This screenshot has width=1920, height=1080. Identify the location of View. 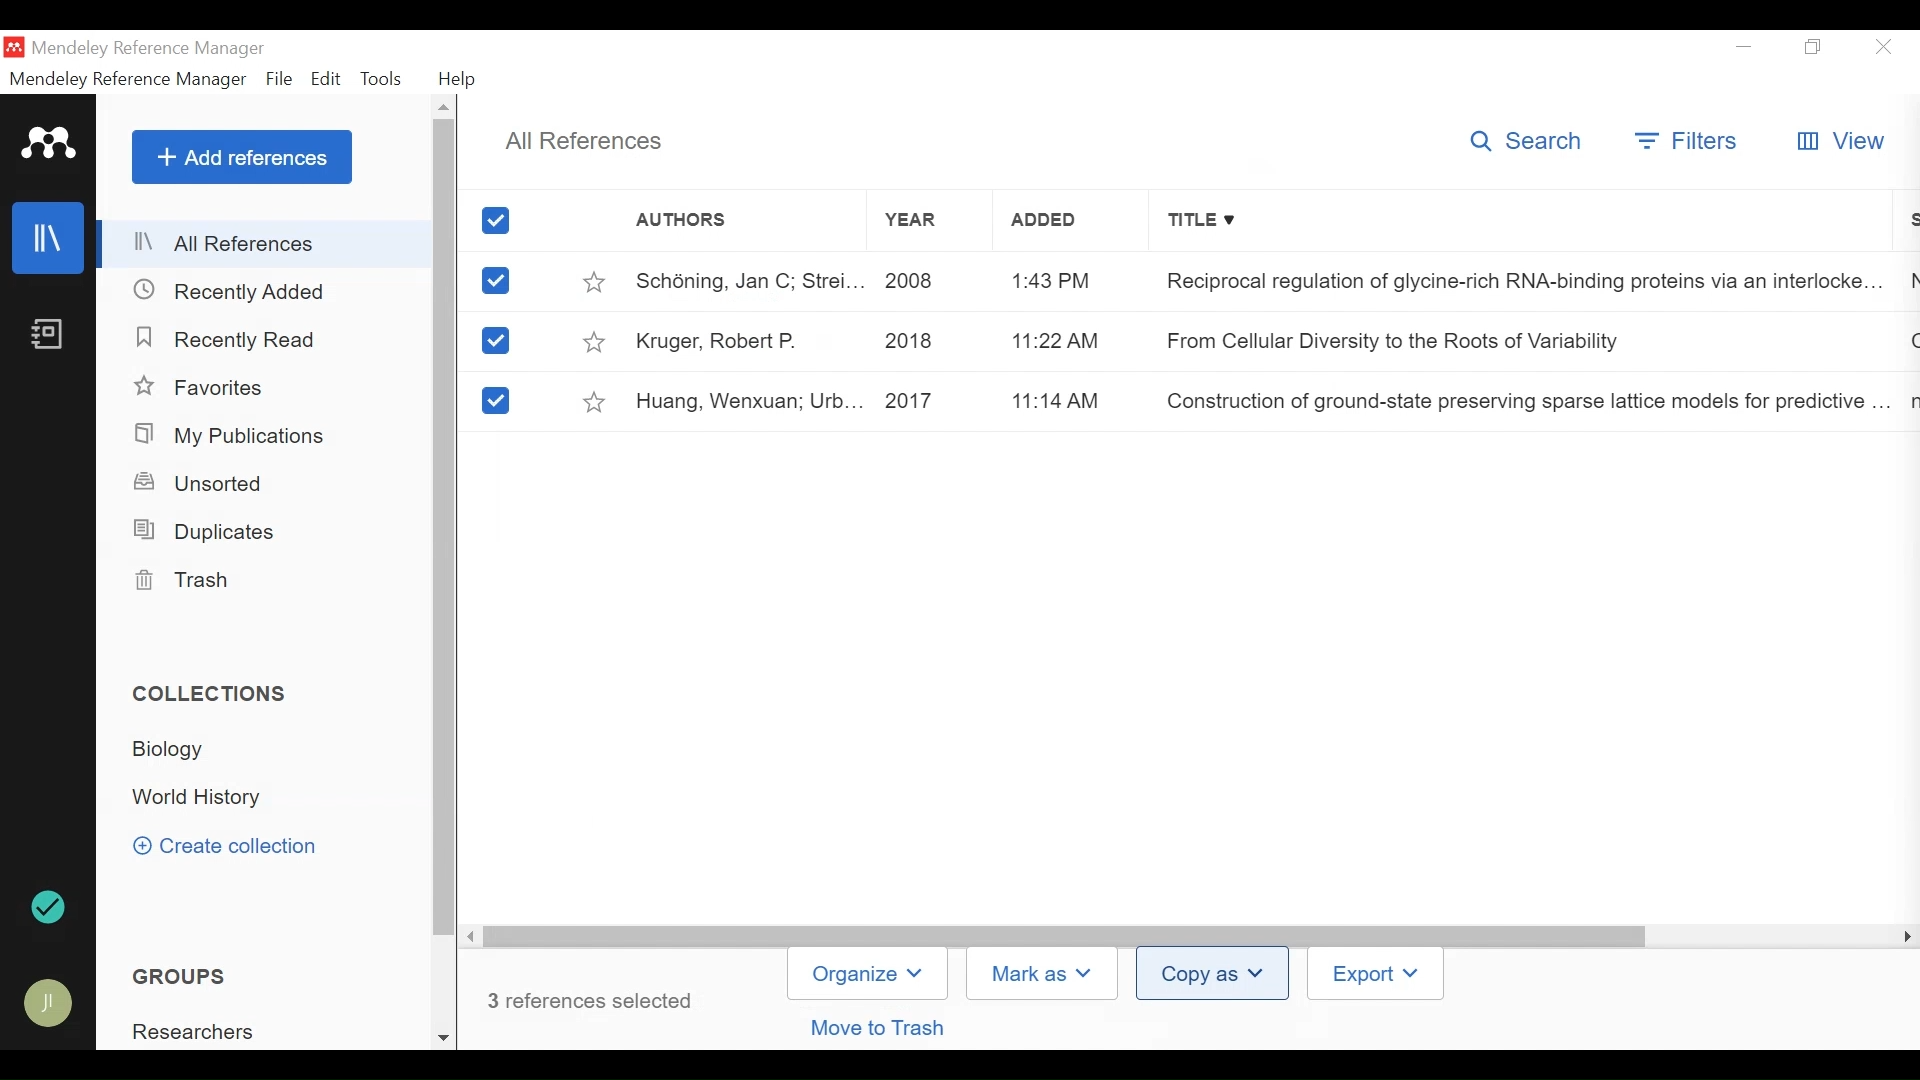
(1838, 143).